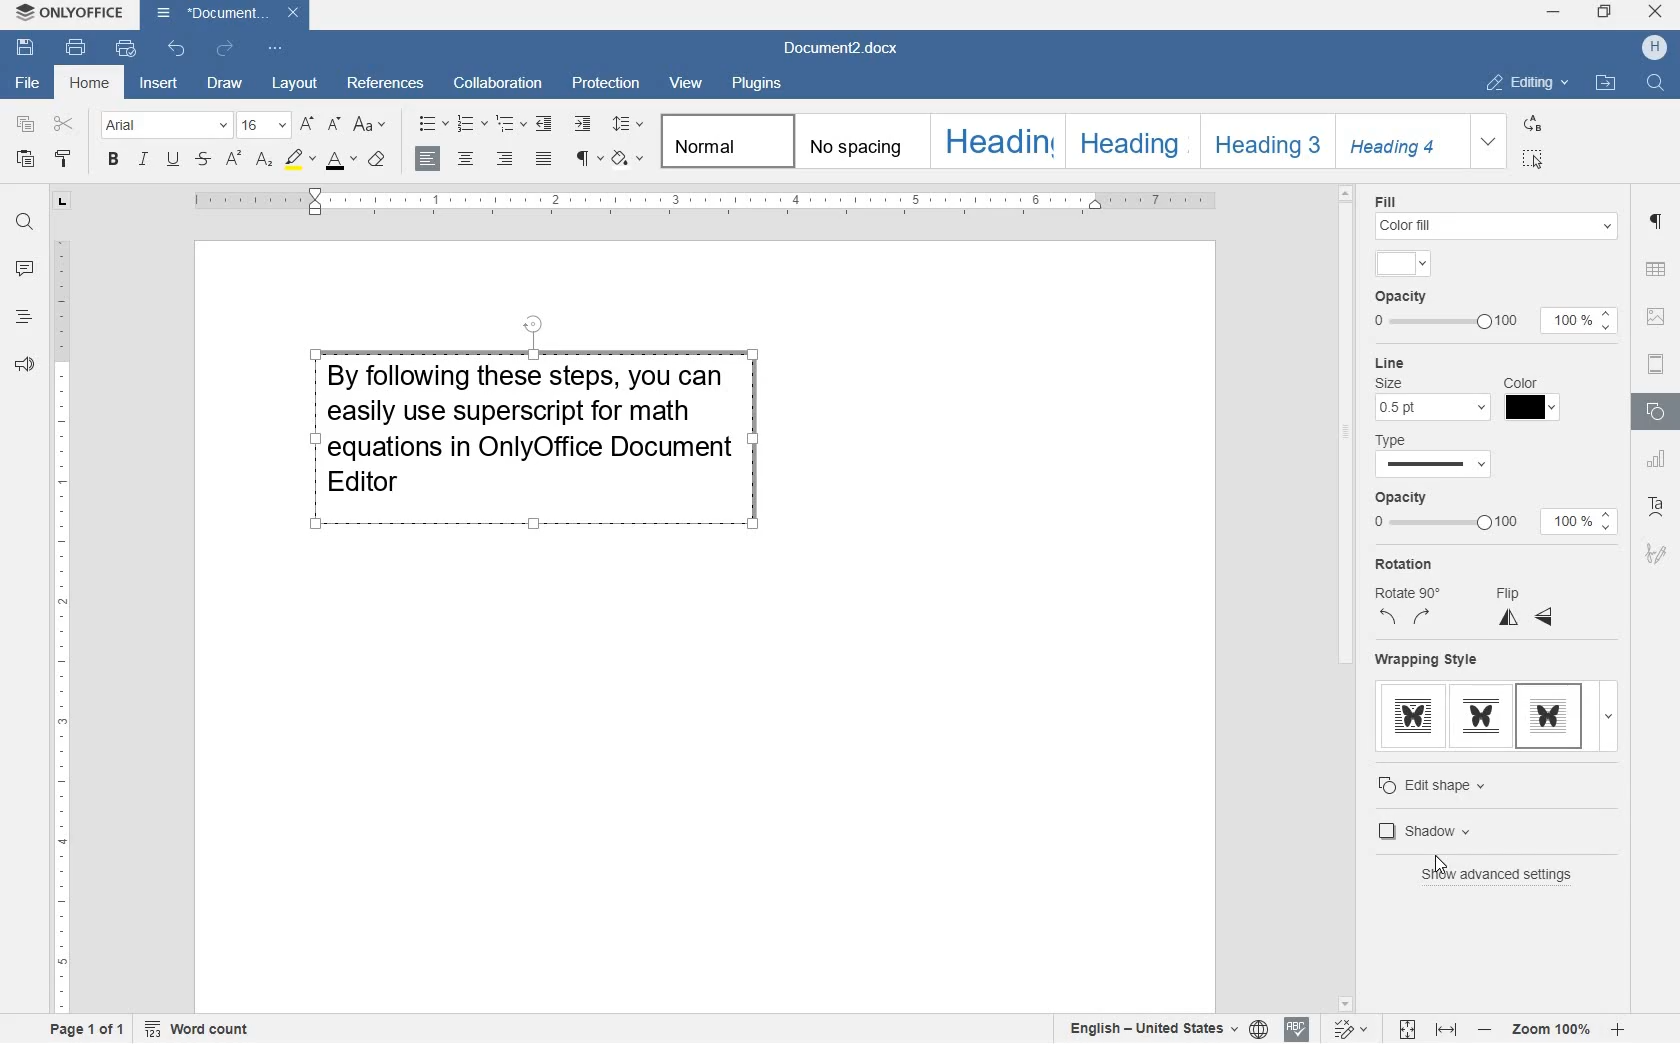 The width and height of the screenshot is (1680, 1044). Describe the element at coordinates (843, 50) in the screenshot. I see `Document2.docx` at that location.